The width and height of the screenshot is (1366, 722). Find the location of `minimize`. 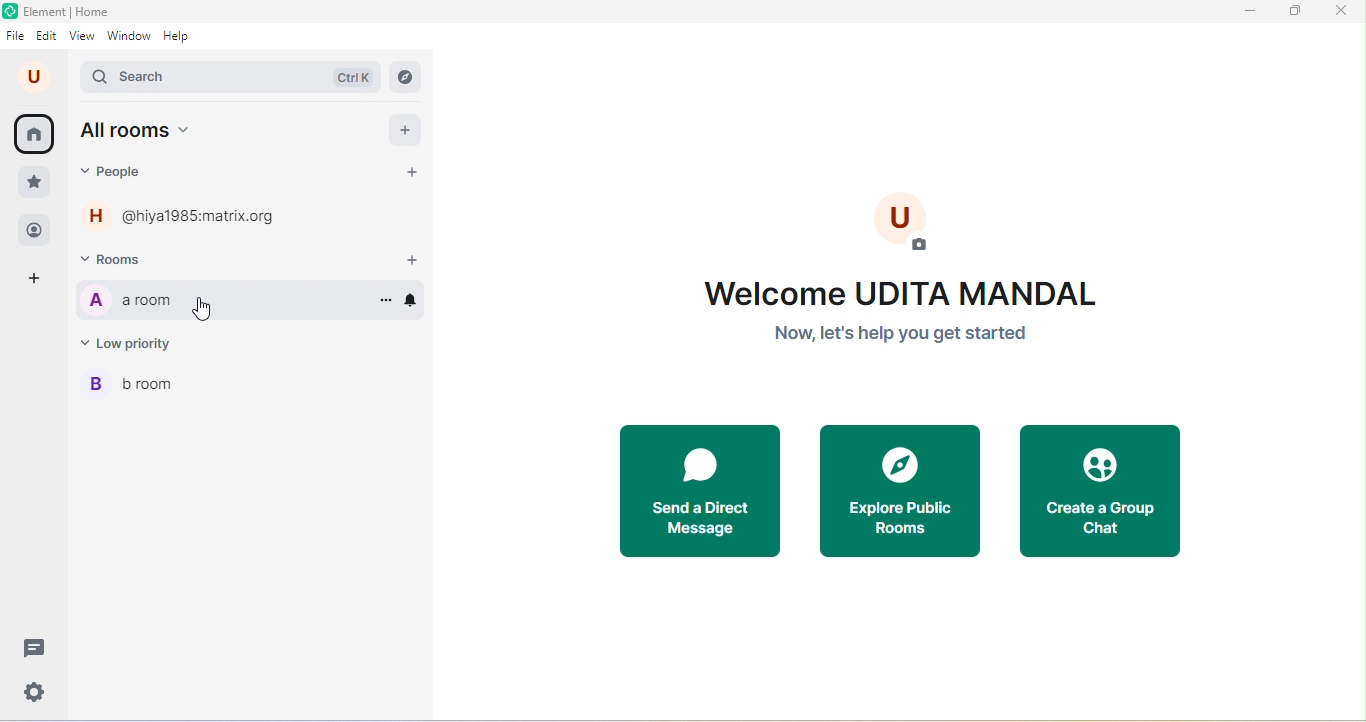

minimize is located at coordinates (1249, 15).